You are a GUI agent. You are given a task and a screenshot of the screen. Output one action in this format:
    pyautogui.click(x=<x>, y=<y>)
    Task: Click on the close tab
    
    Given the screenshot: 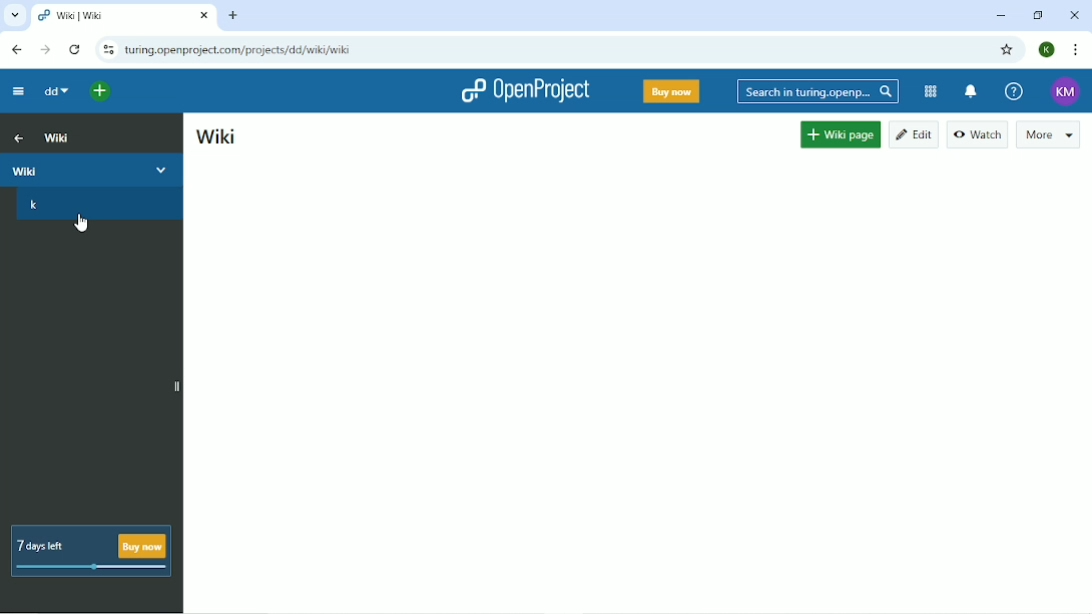 What is the action you would take?
    pyautogui.click(x=201, y=15)
    